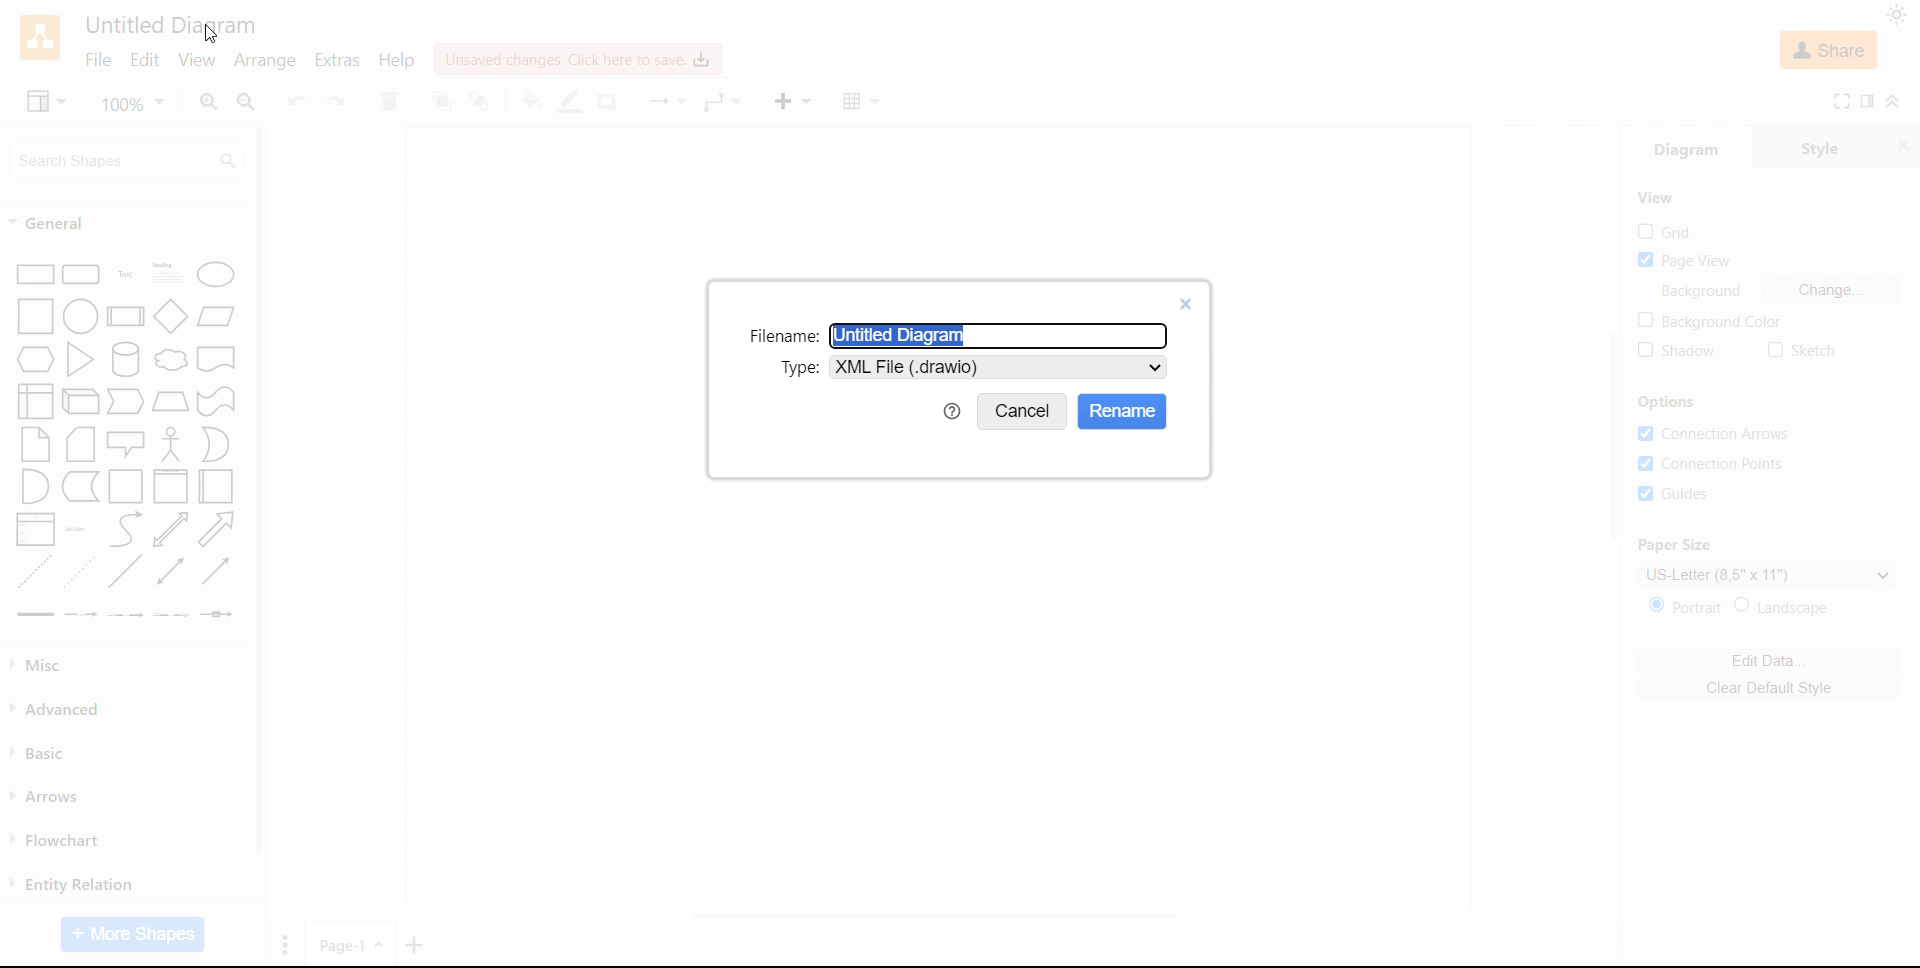 The width and height of the screenshot is (1920, 968). Describe the element at coordinates (1000, 367) in the screenshot. I see `Select file type ` at that location.